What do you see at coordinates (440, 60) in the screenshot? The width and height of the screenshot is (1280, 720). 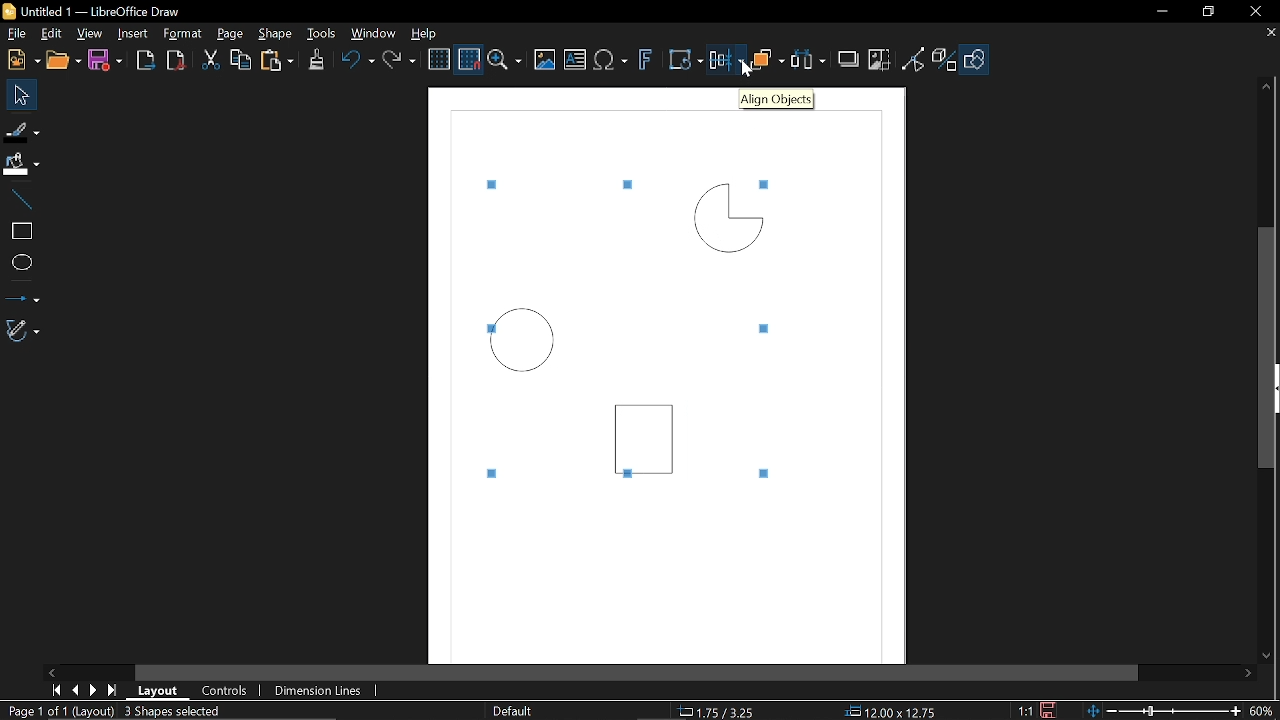 I see `Display grid` at bounding box center [440, 60].